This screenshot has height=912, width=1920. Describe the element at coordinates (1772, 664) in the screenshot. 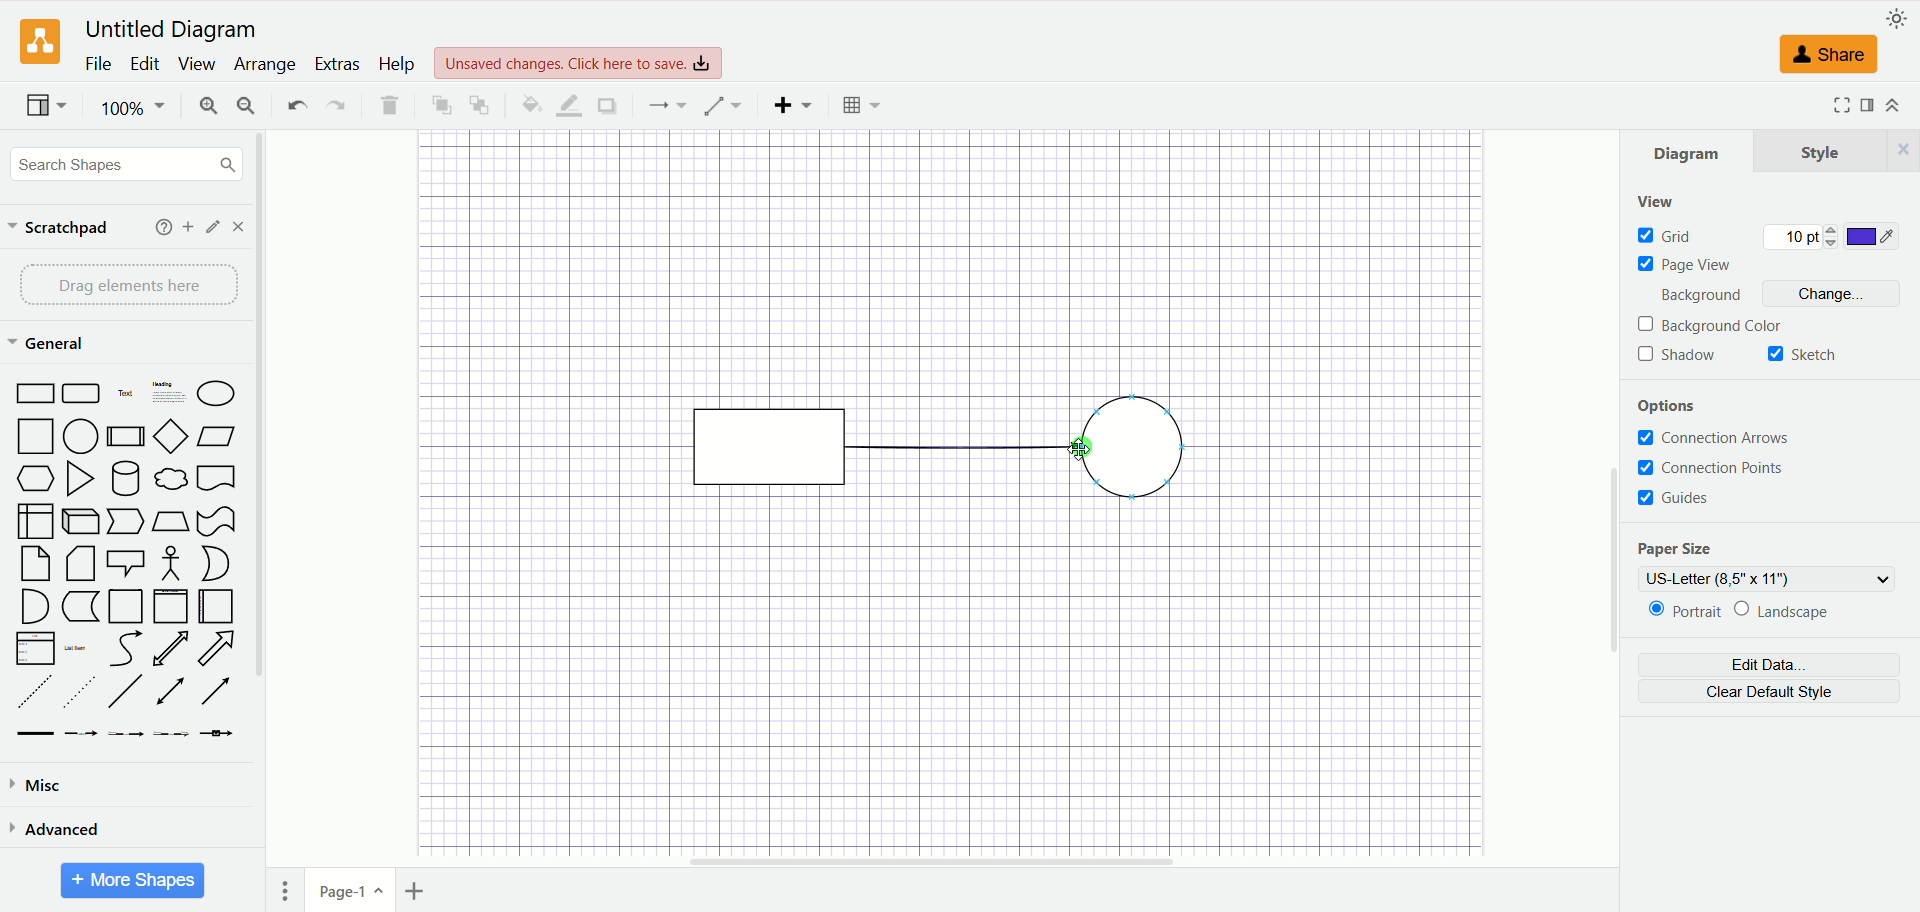

I see `edit data` at that location.